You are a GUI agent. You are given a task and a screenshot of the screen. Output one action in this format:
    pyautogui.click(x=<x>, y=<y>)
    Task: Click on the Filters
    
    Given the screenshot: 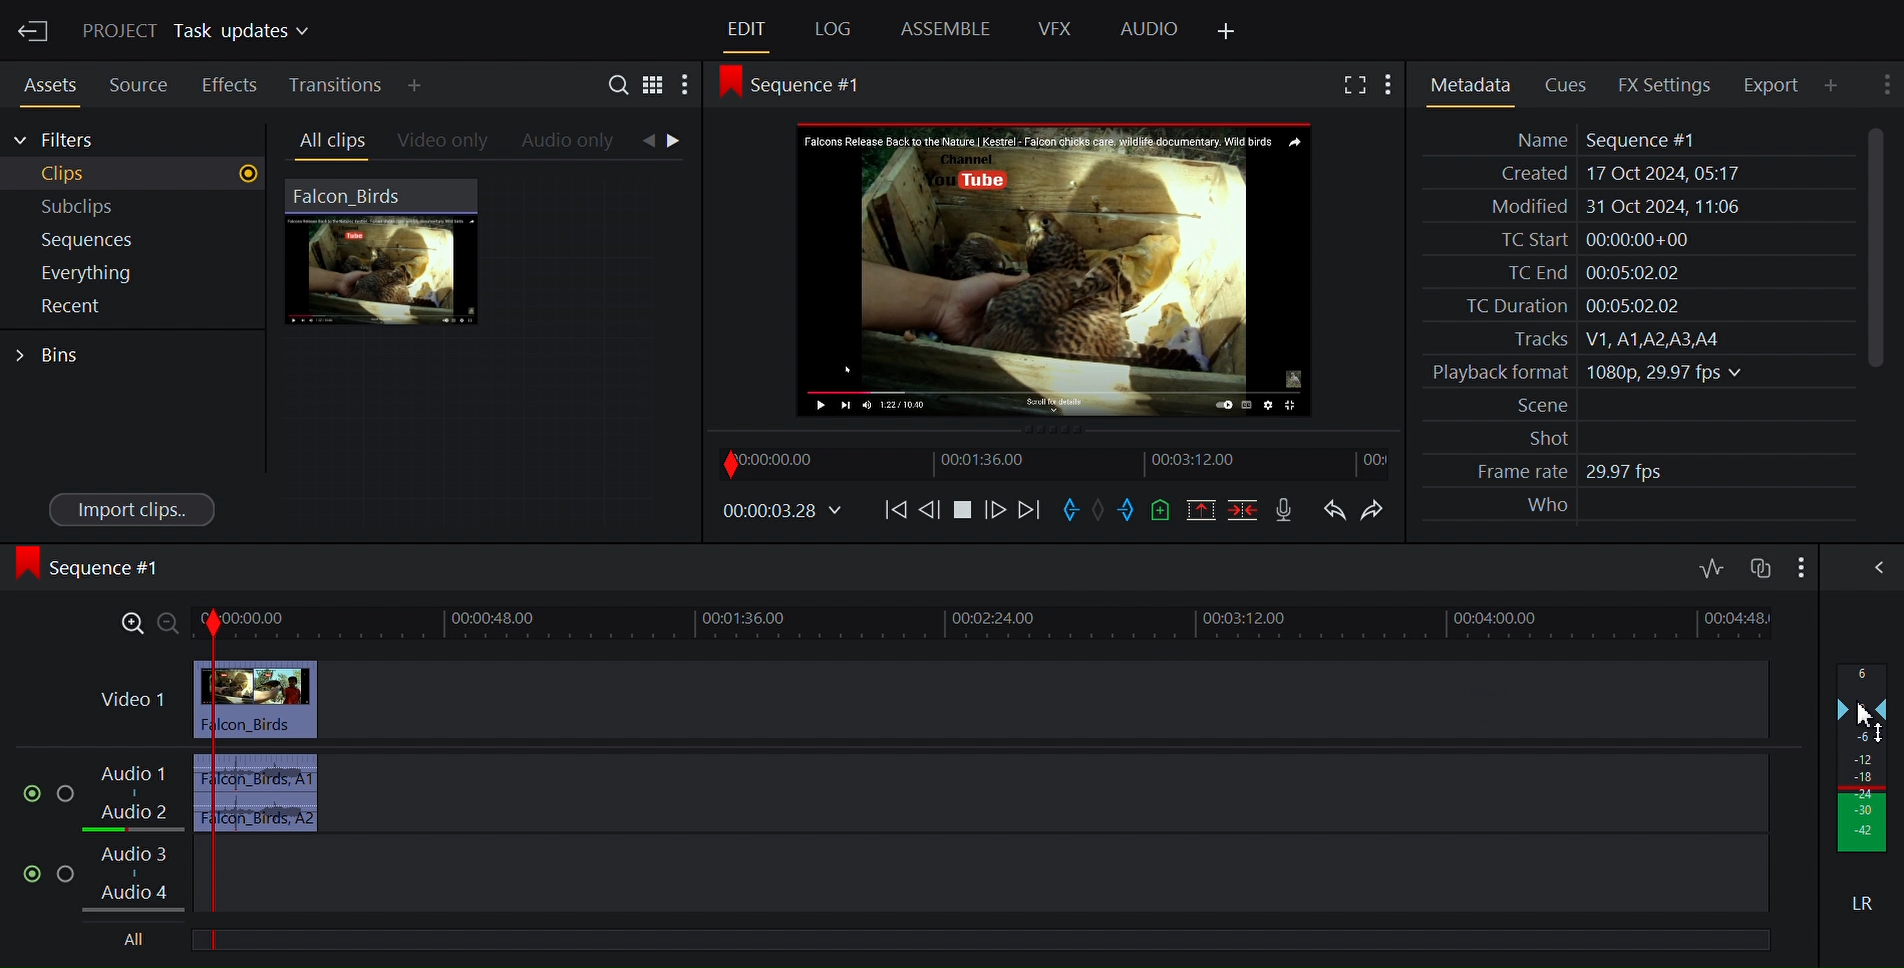 What is the action you would take?
    pyautogui.click(x=57, y=141)
    